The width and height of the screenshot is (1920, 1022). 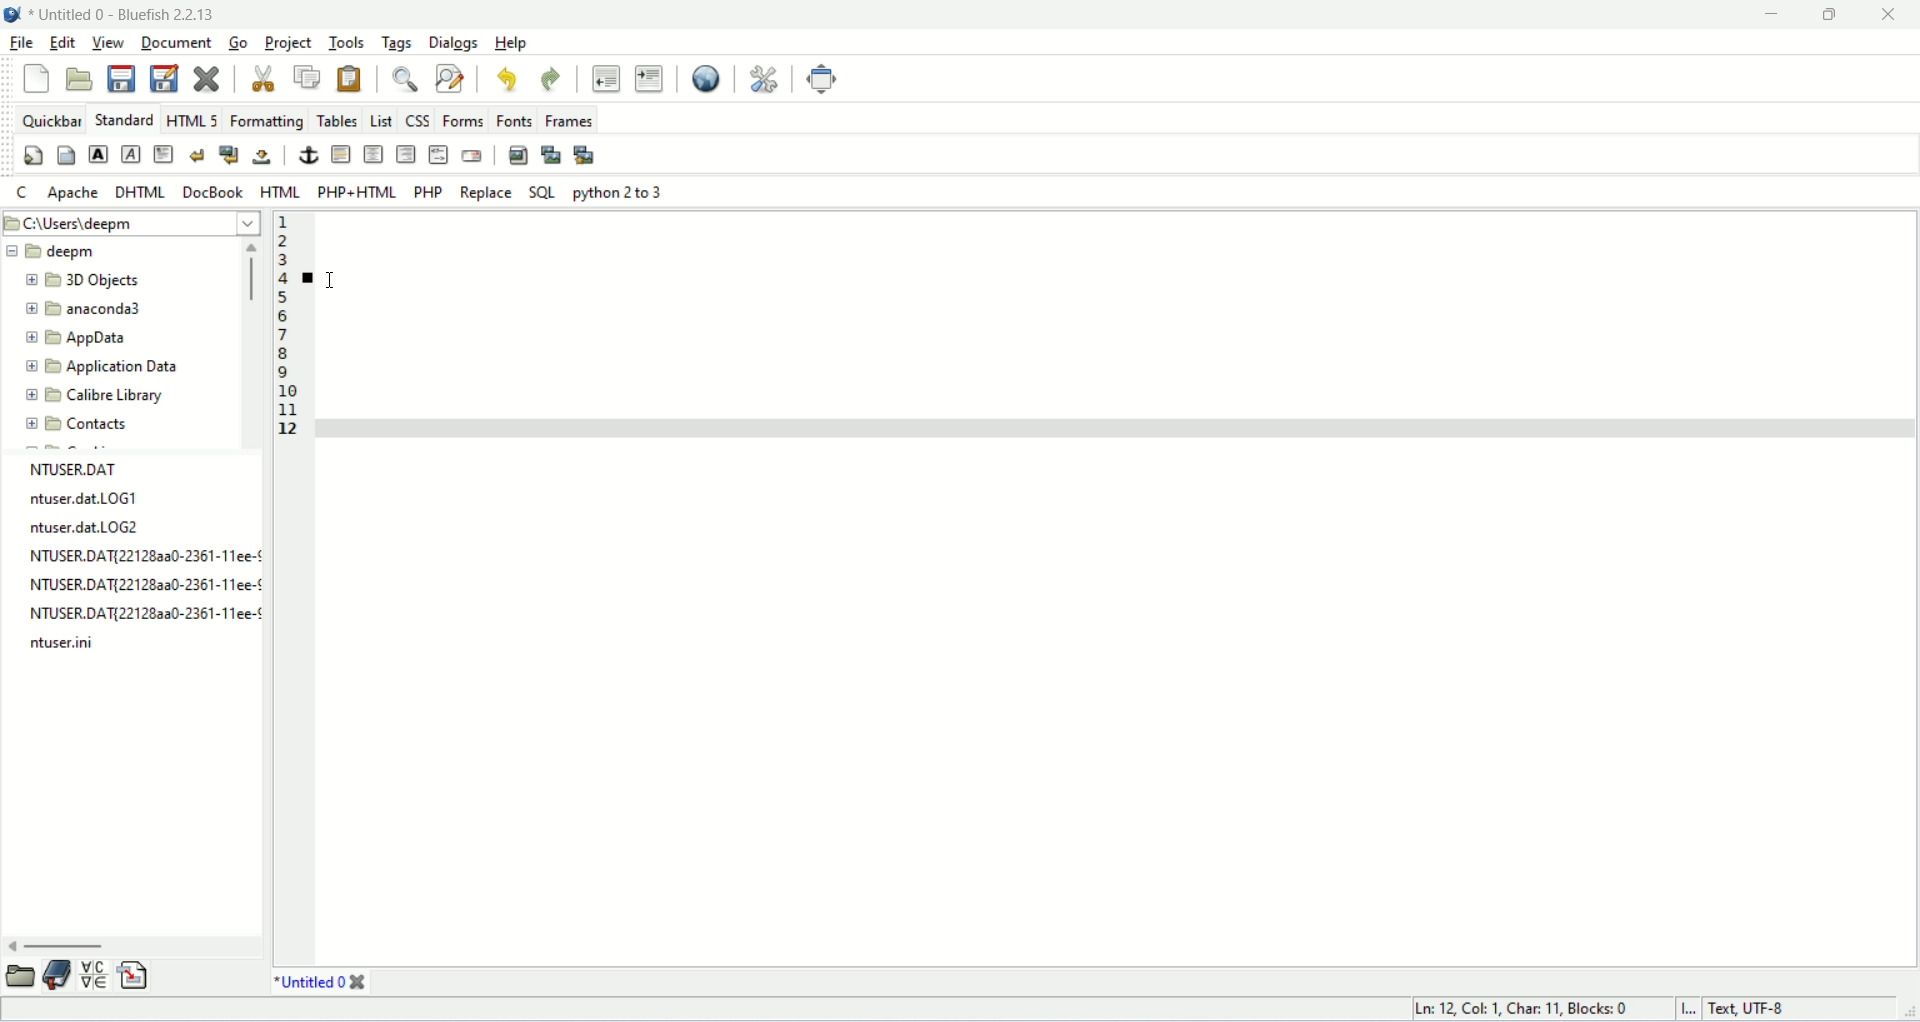 What do you see at coordinates (12, 15) in the screenshot?
I see `logo` at bounding box center [12, 15].